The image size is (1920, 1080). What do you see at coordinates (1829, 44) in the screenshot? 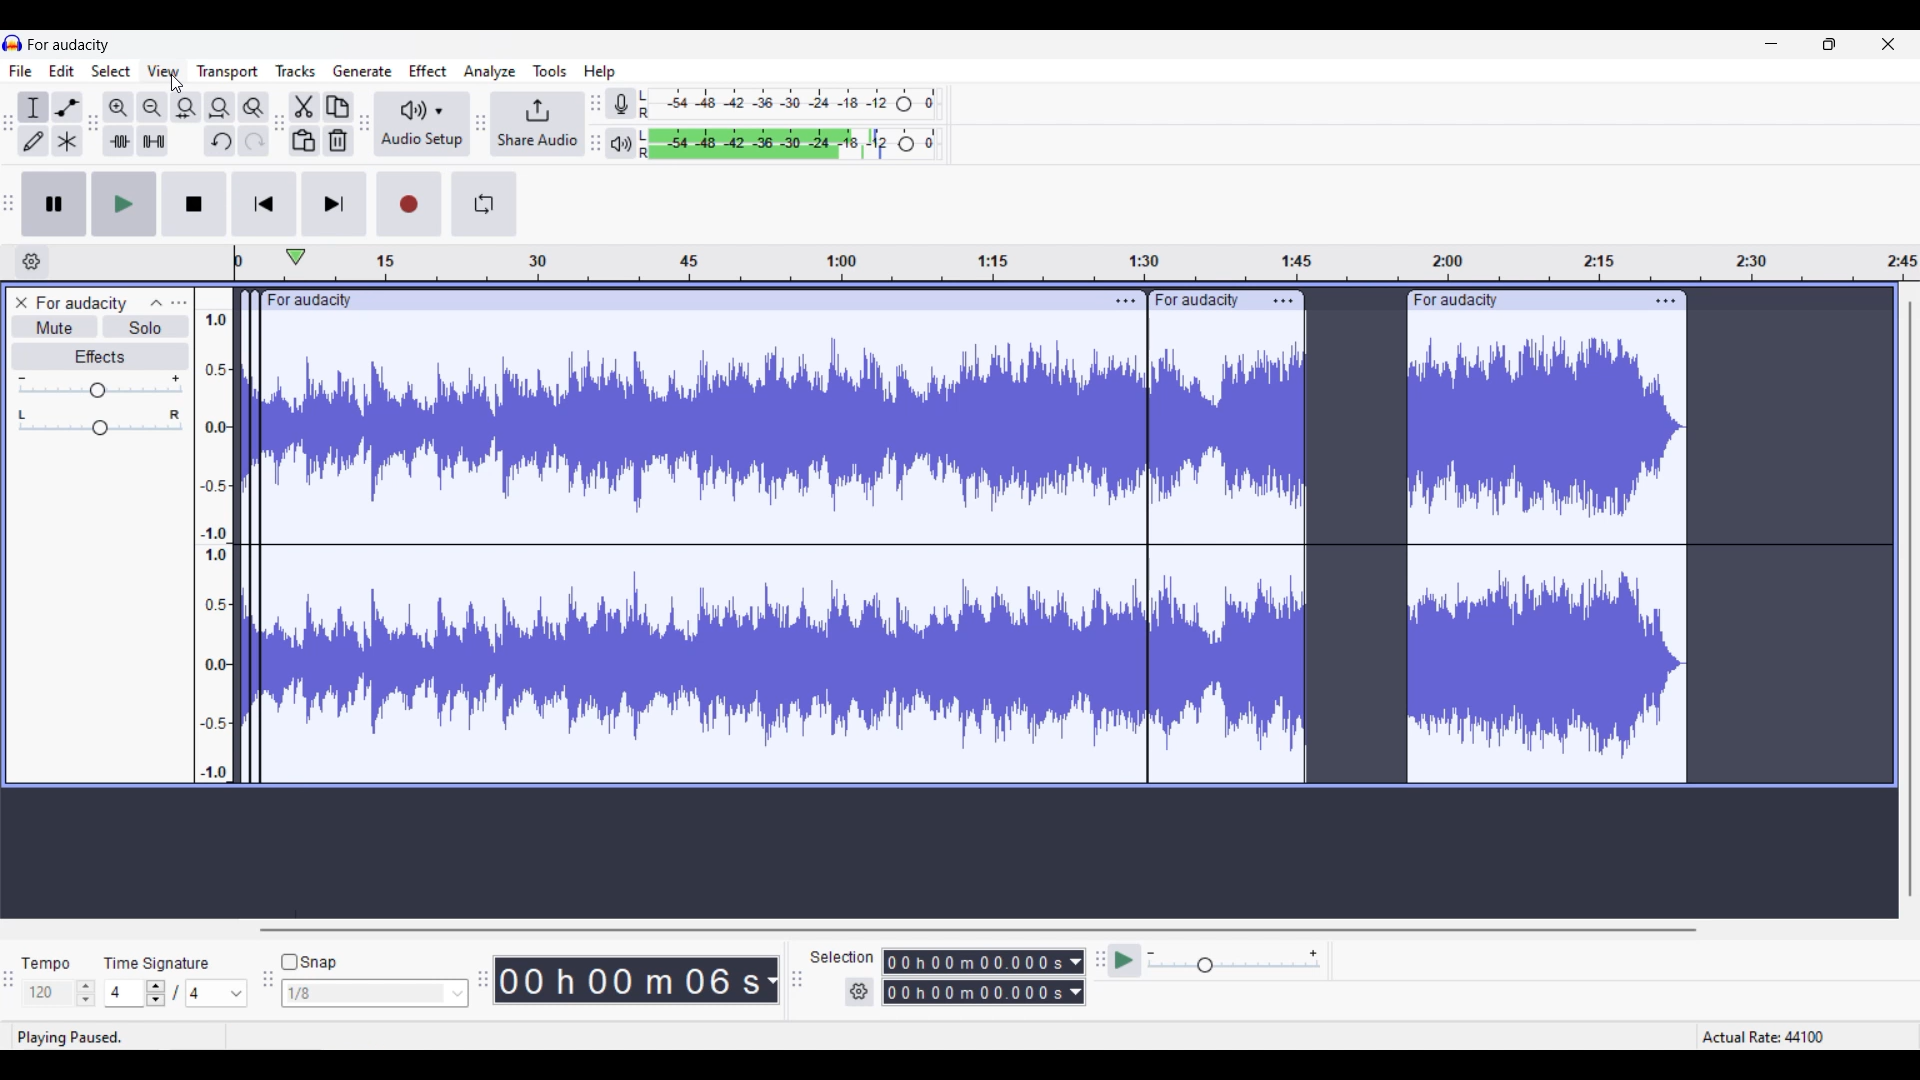
I see `Show in smaller tab` at bounding box center [1829, 44].